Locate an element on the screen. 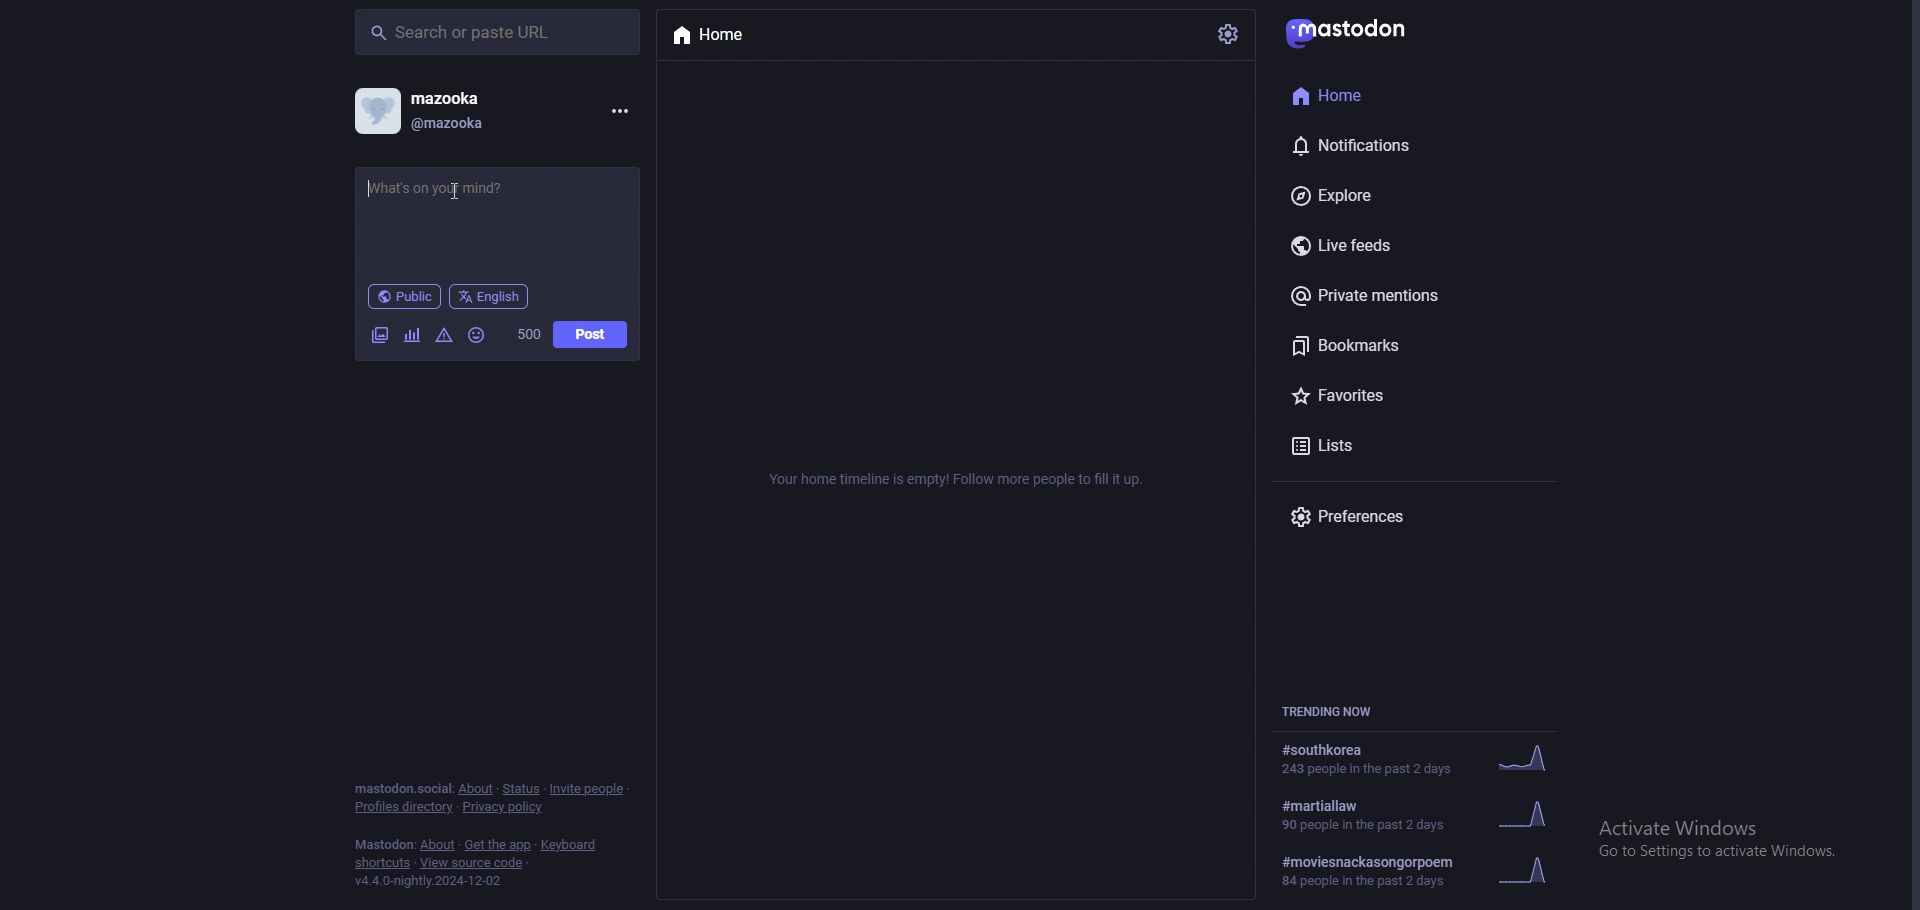 The width and height of the screenshot is (1920, 910). status input is located at coordinates (452, 188).